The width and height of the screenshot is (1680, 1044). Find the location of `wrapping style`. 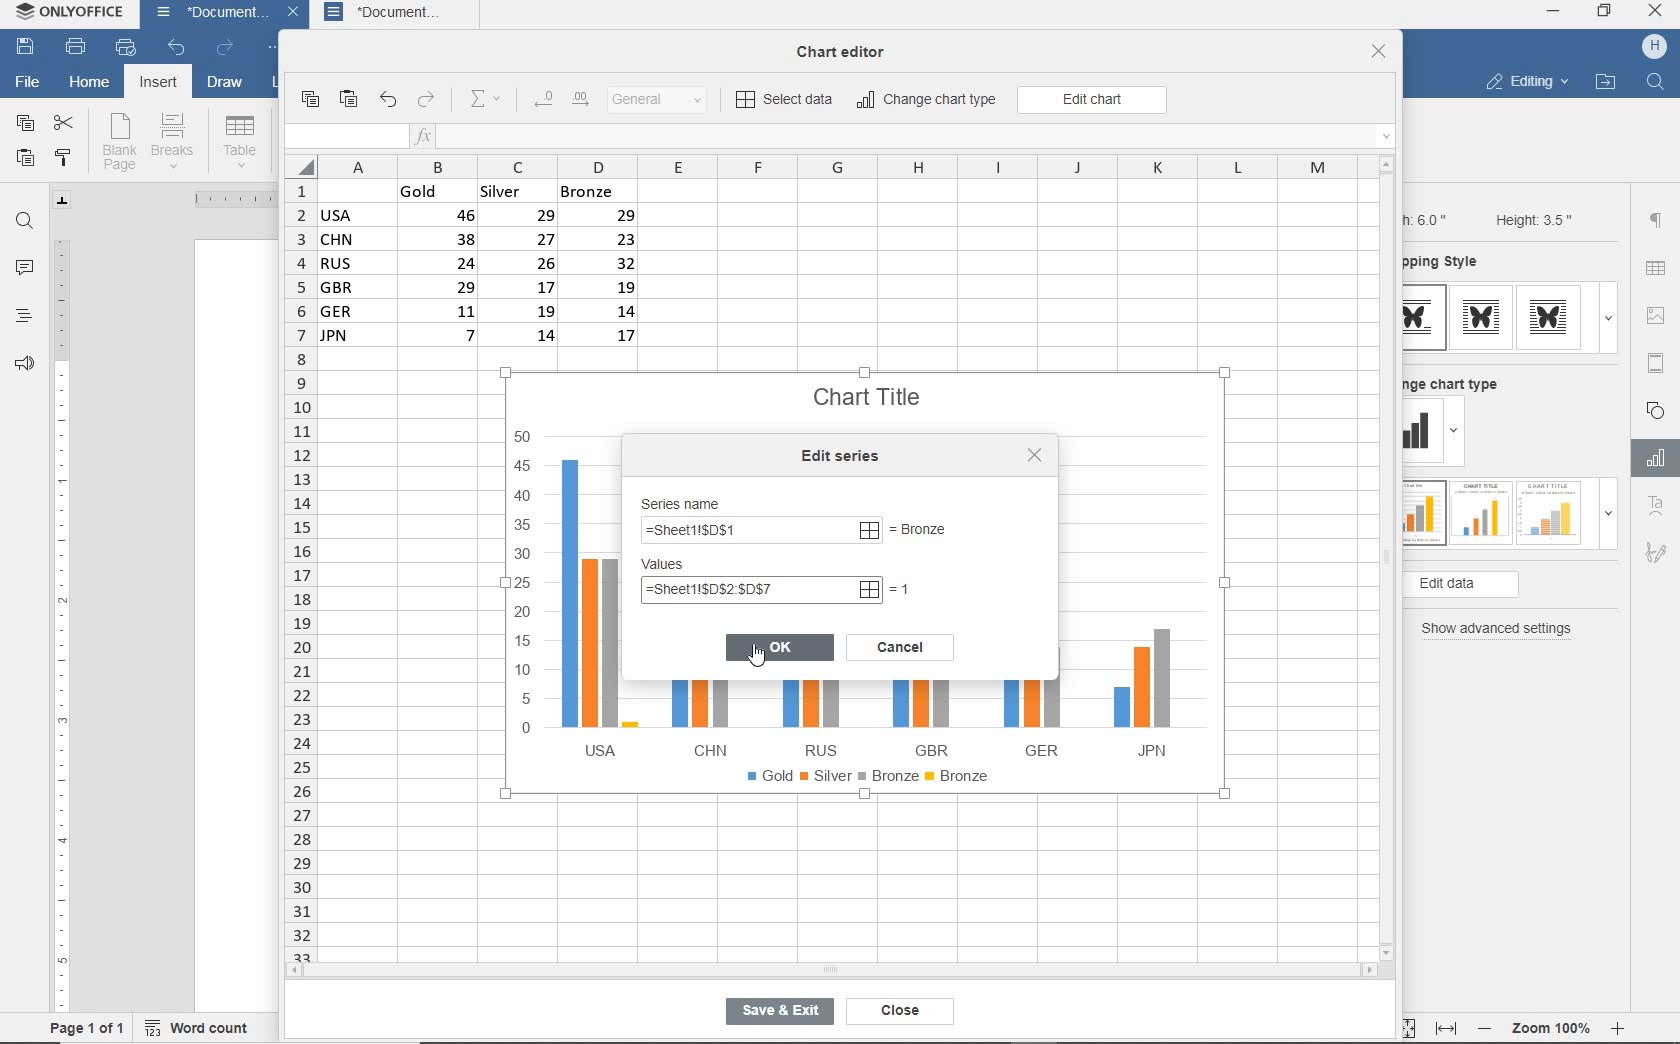

wrapping style is located at coordinates (1449, 263).